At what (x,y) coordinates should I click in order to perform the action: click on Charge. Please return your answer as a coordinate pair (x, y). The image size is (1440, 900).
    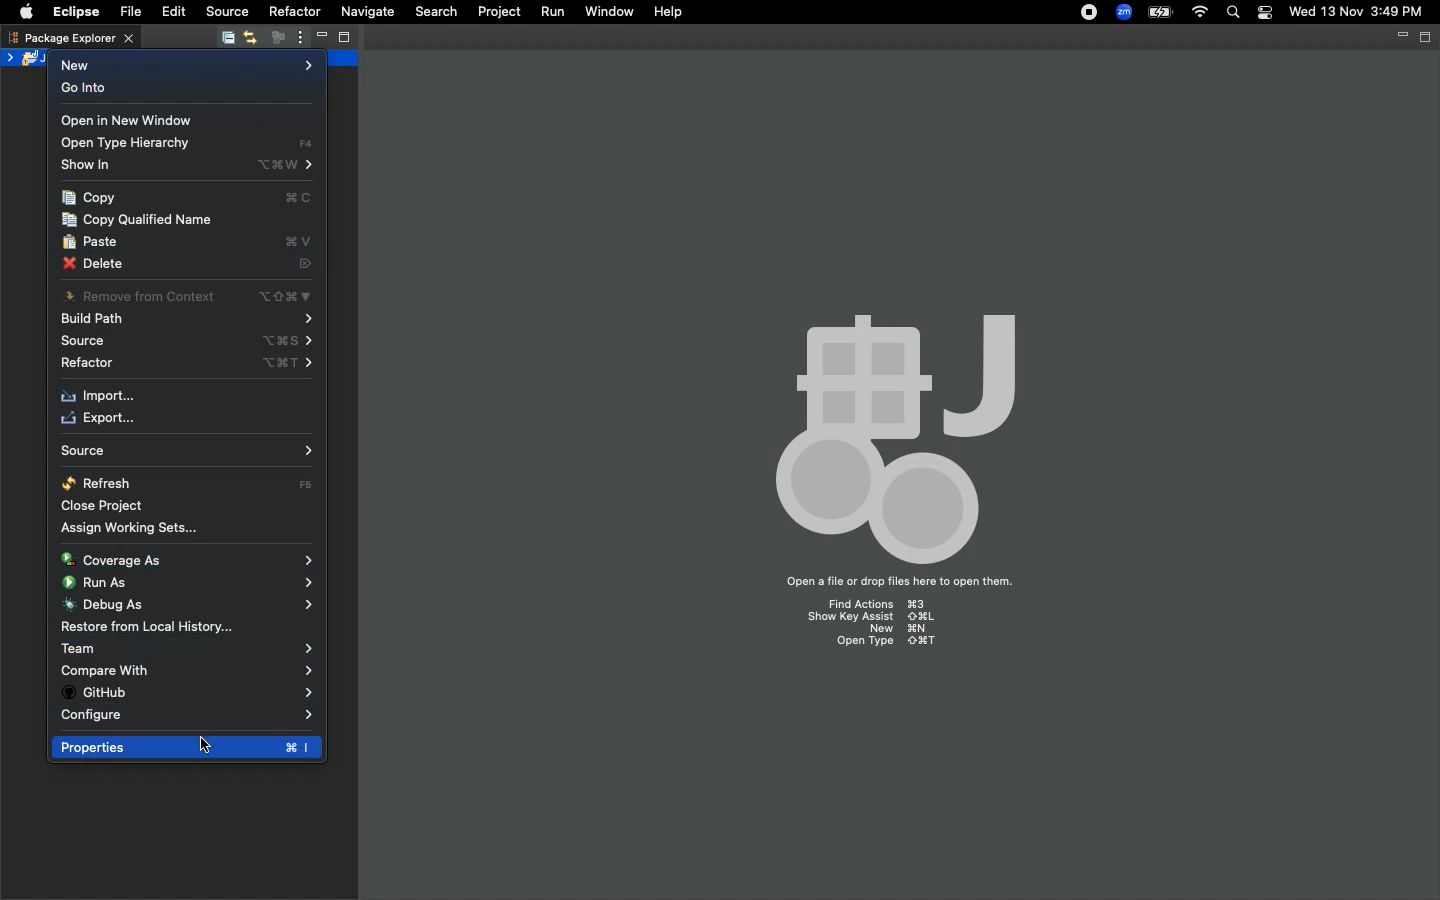
    Looking at the image, I should click on (1160, 12).